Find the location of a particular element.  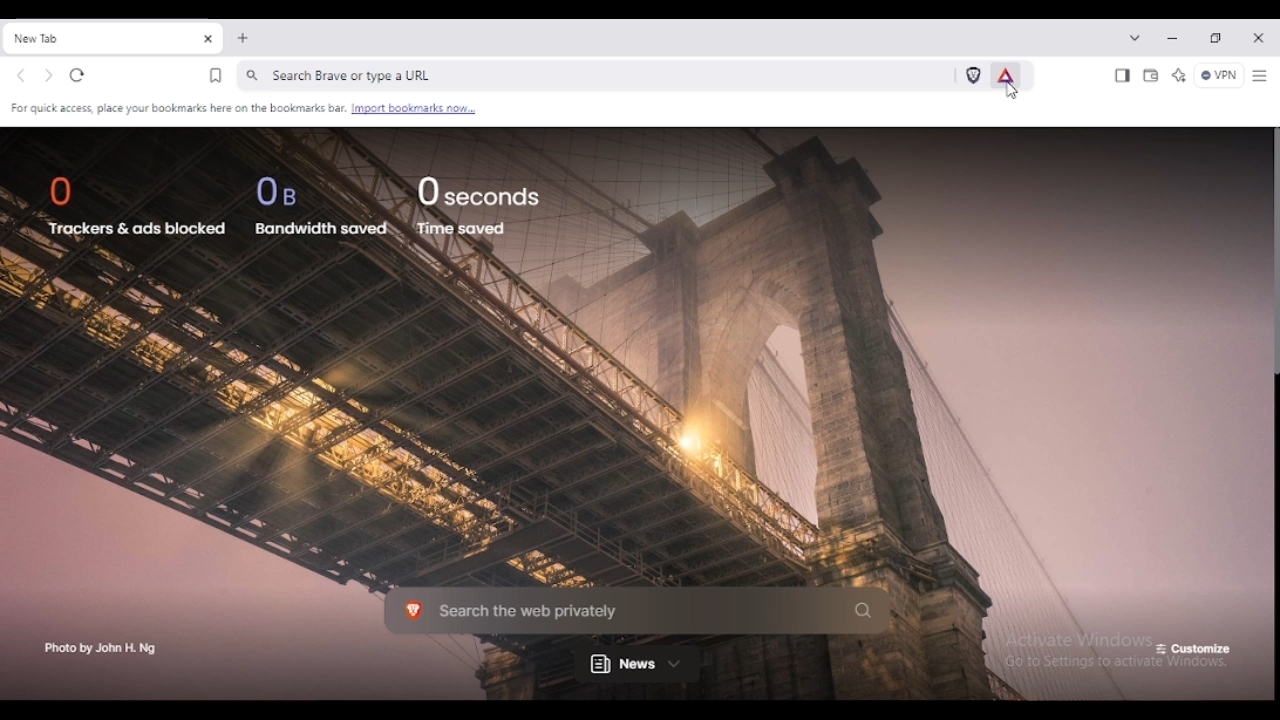

for quick access place your bookmarks here on the bookmark bar. import bookmarks now... is located at coordinates (241, 107).